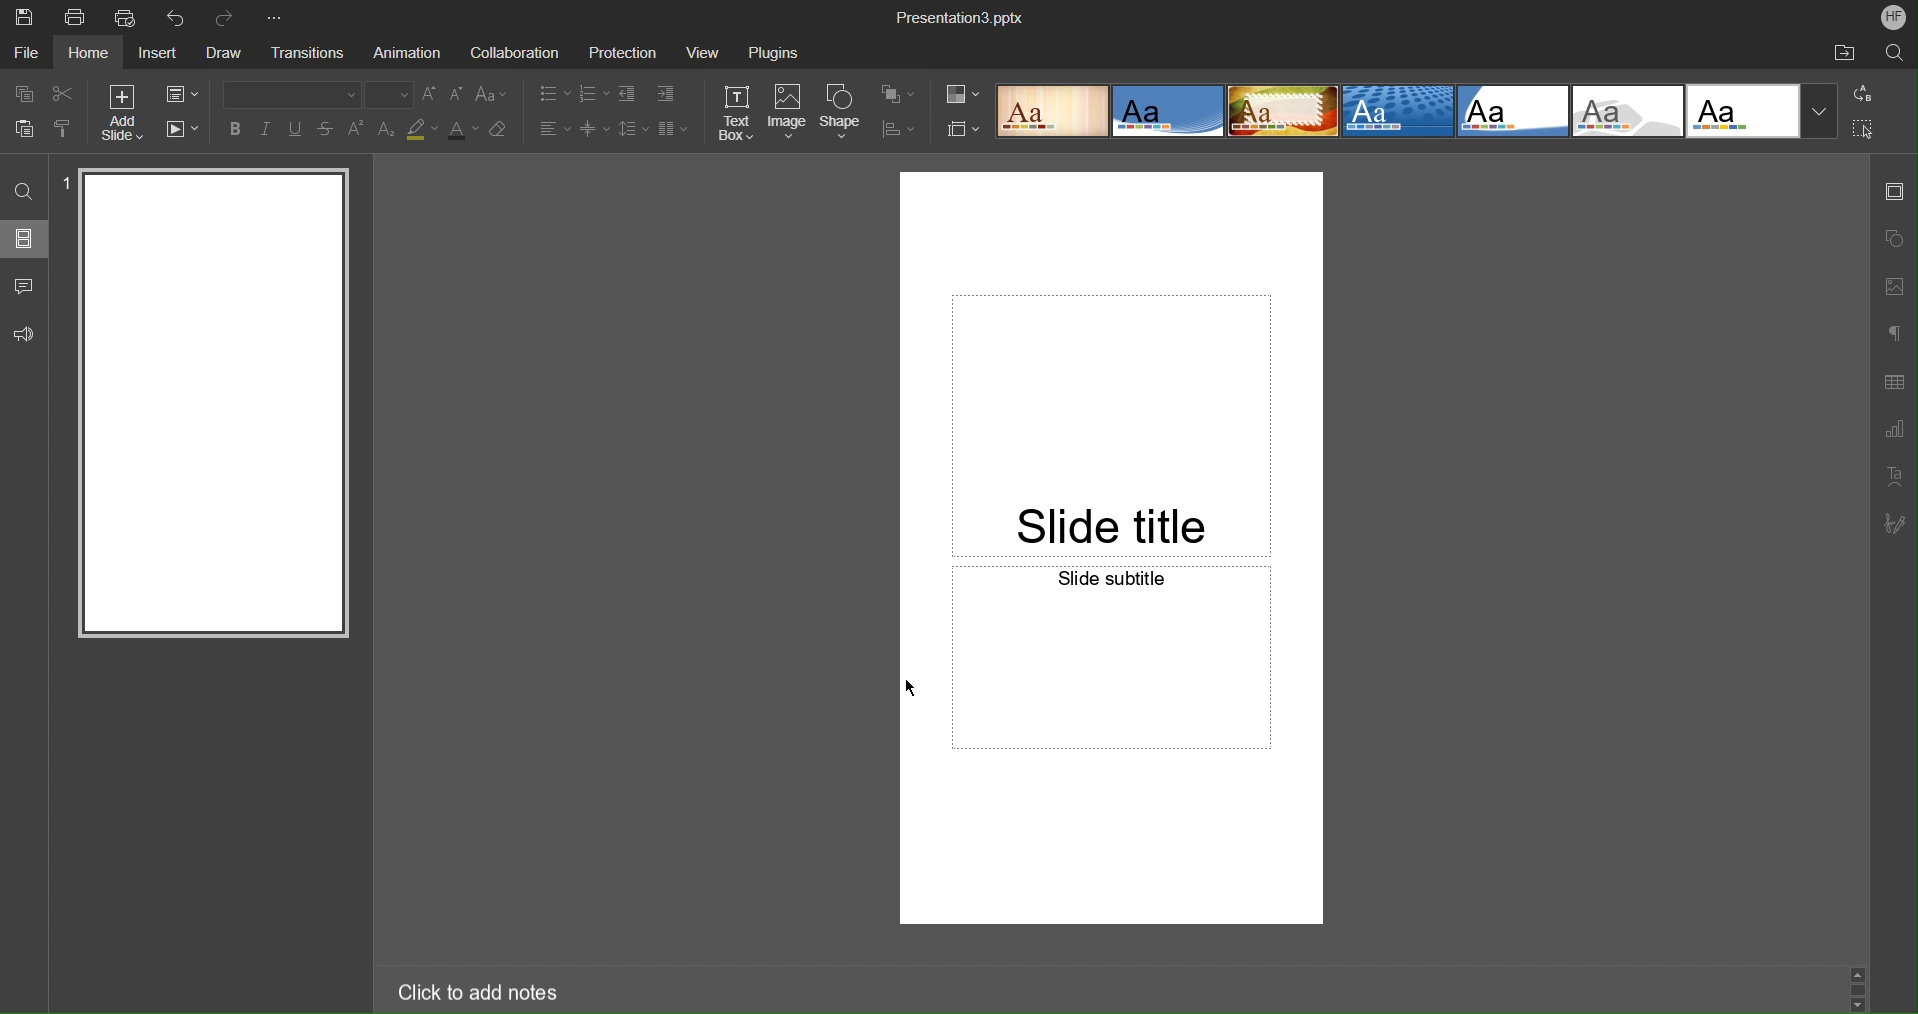 The height and width of the screenshot is (1014, 1918). I want to click on Undo, so click(178, 16).